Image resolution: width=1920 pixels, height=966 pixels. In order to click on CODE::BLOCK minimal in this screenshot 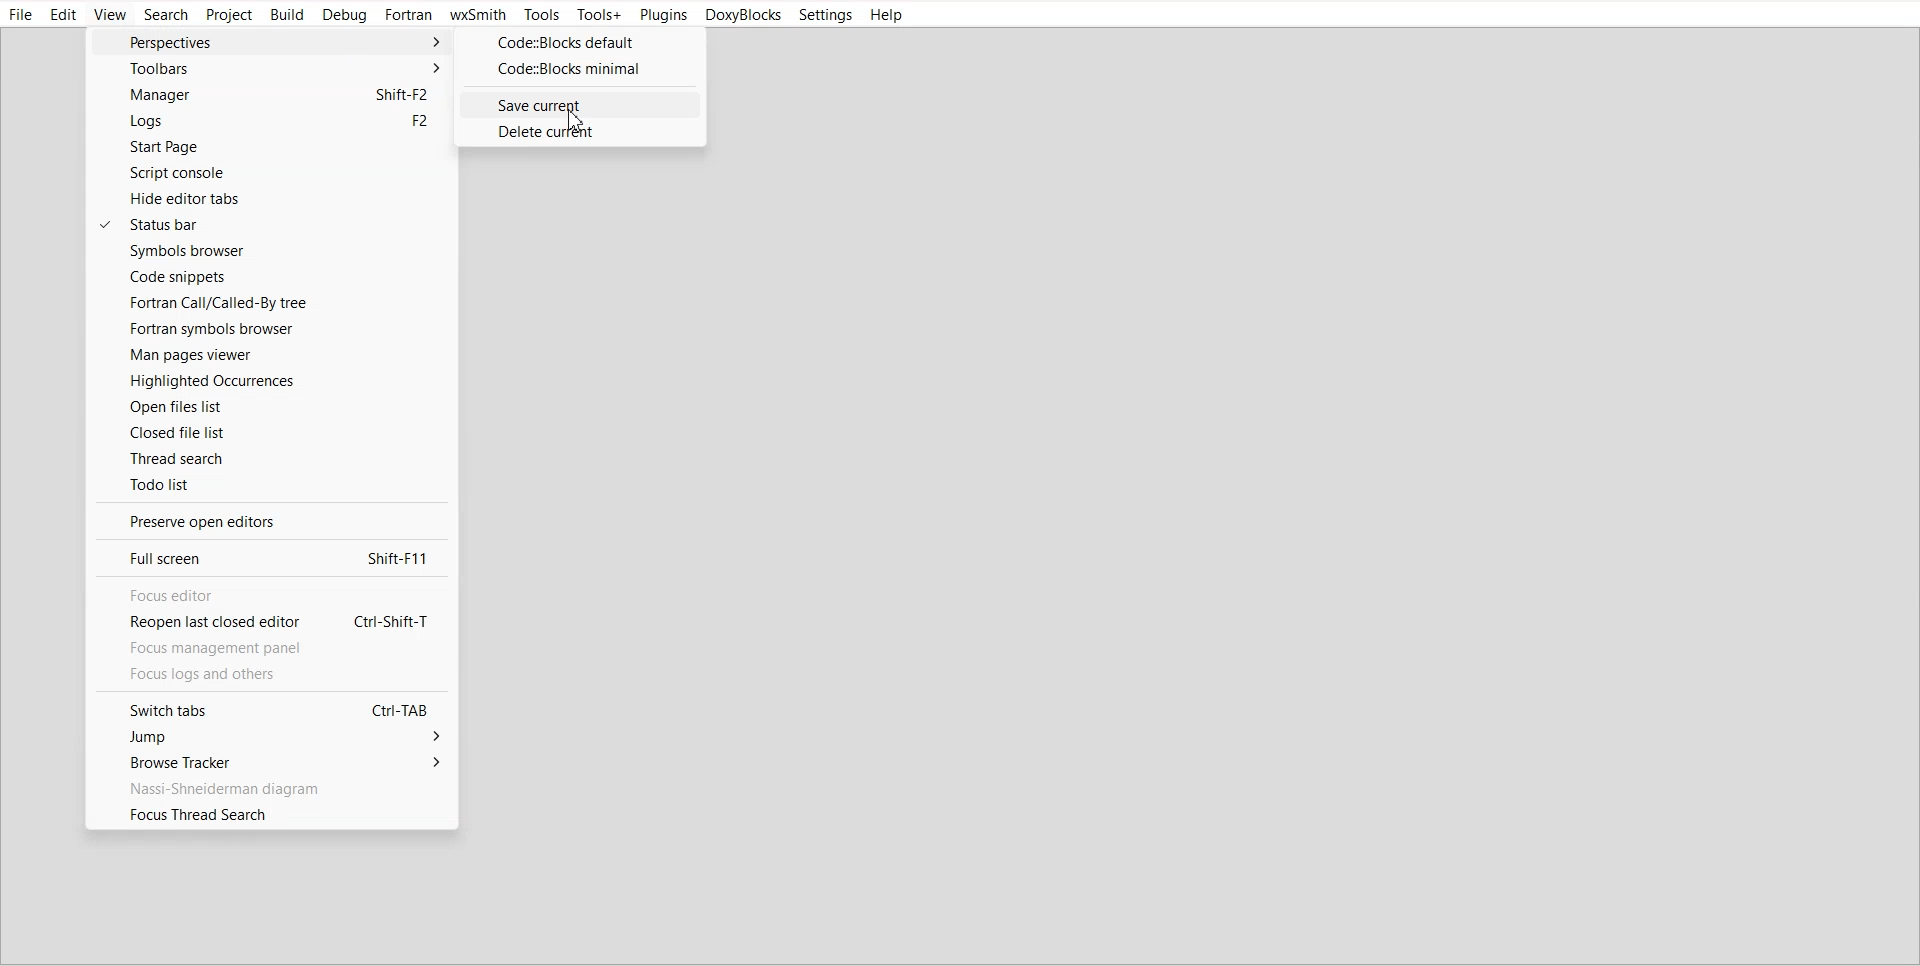, I will do `click(578, 69)`.